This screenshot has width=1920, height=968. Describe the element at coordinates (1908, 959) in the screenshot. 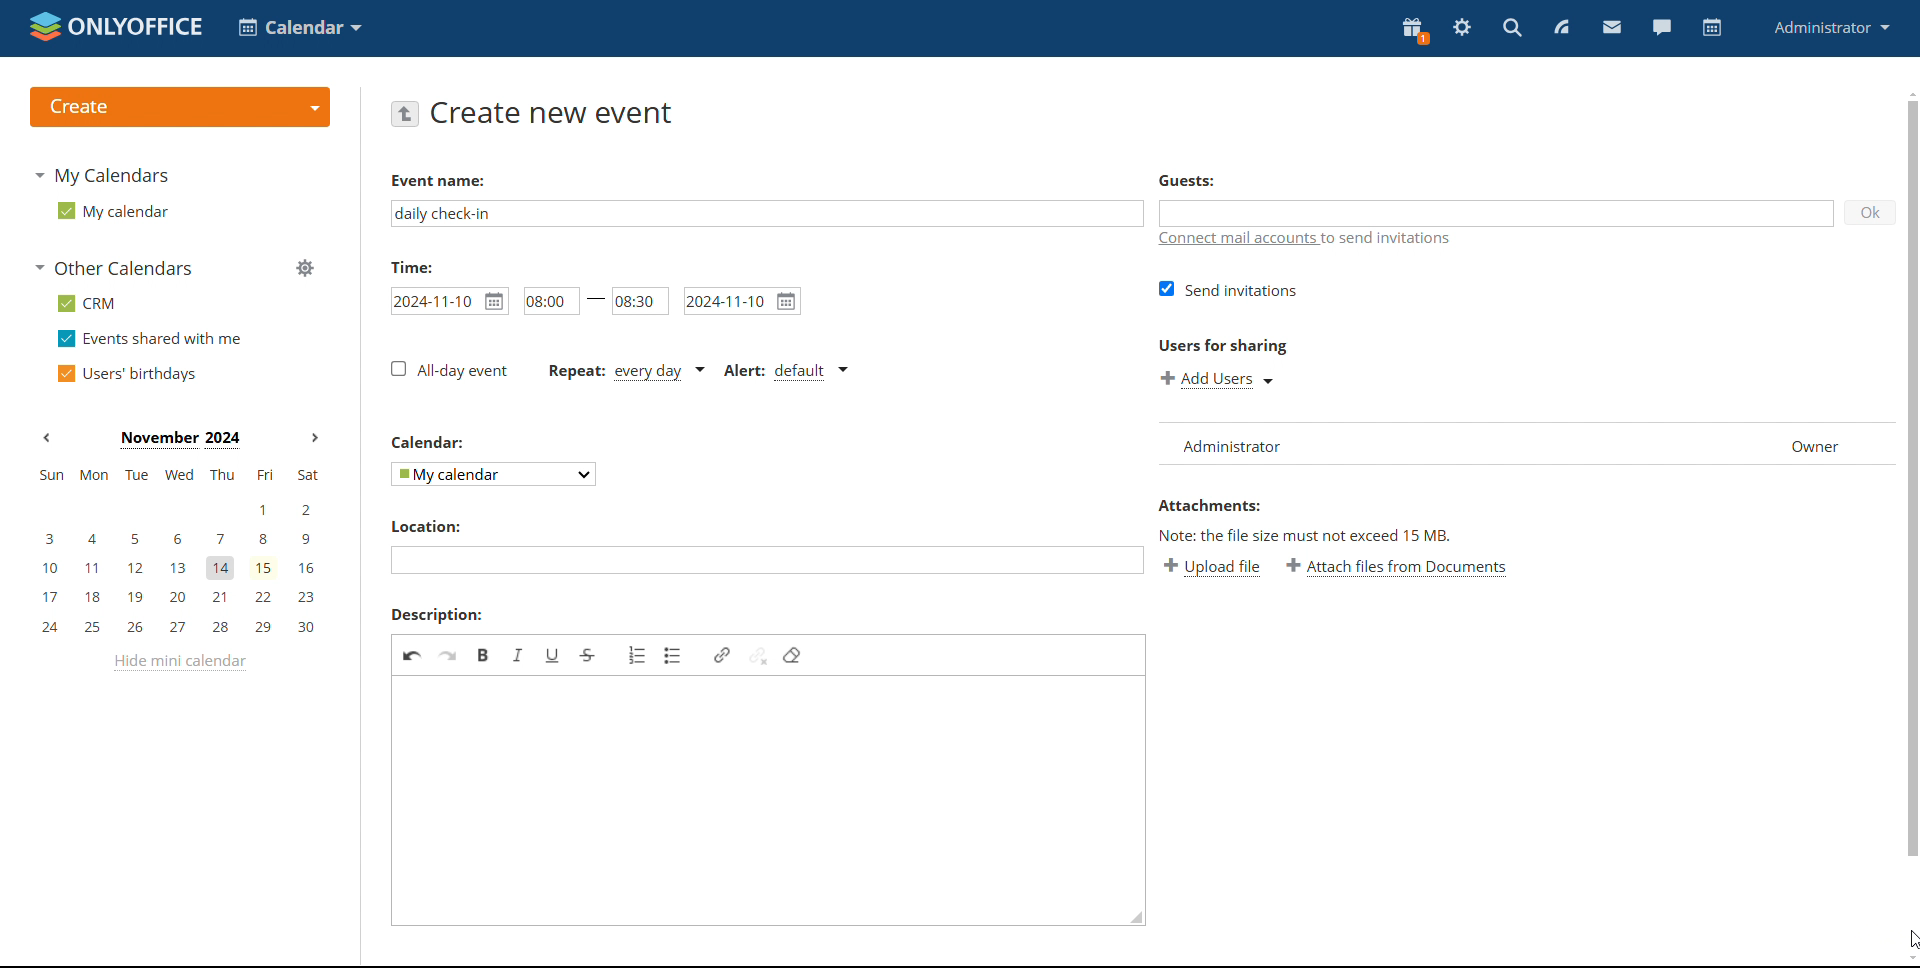

I see `scroll down` at that location.